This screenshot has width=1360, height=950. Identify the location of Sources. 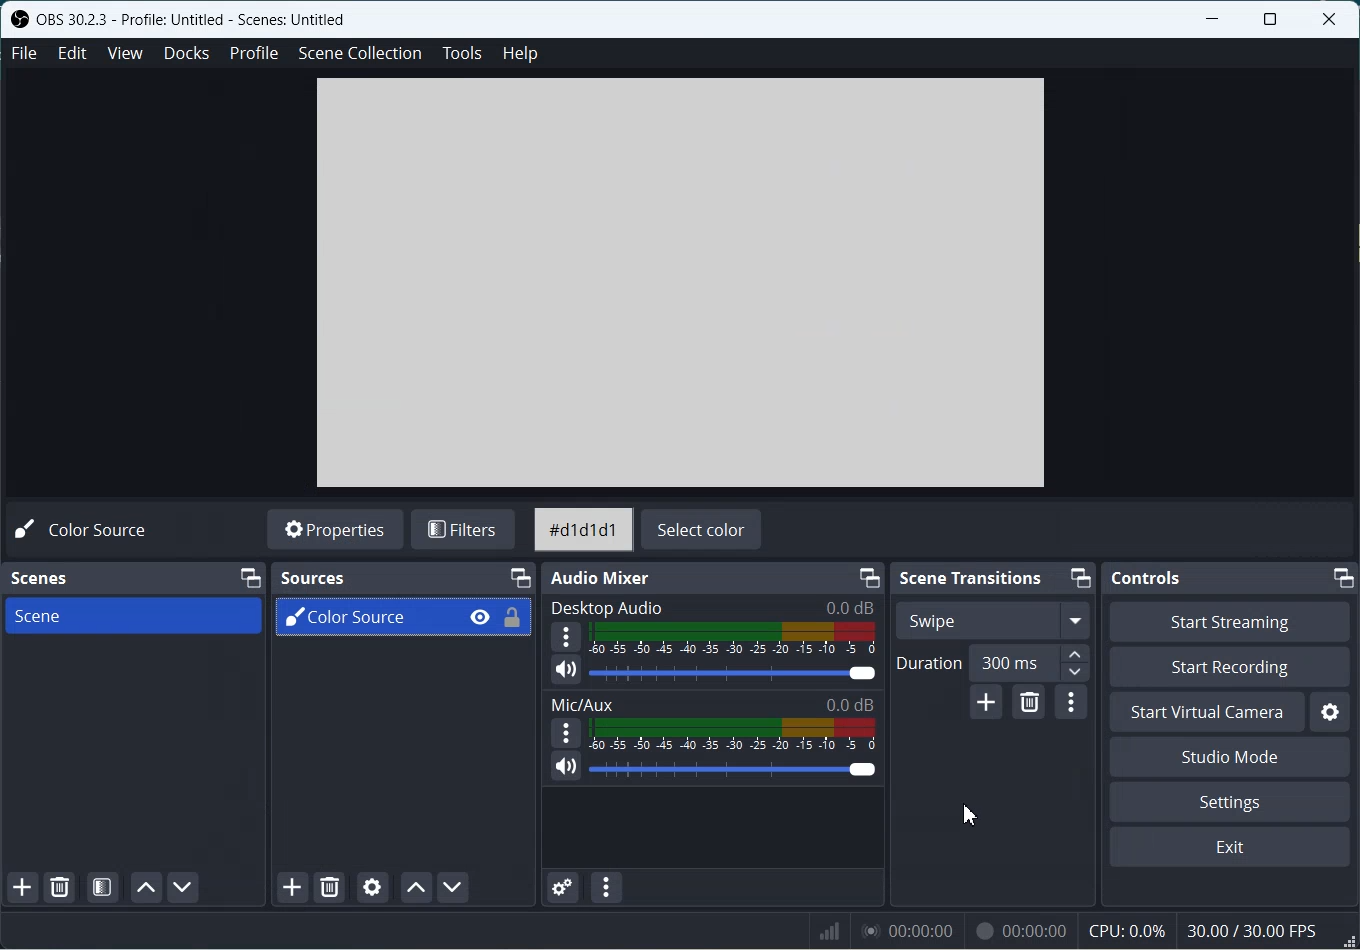
(310, 580).